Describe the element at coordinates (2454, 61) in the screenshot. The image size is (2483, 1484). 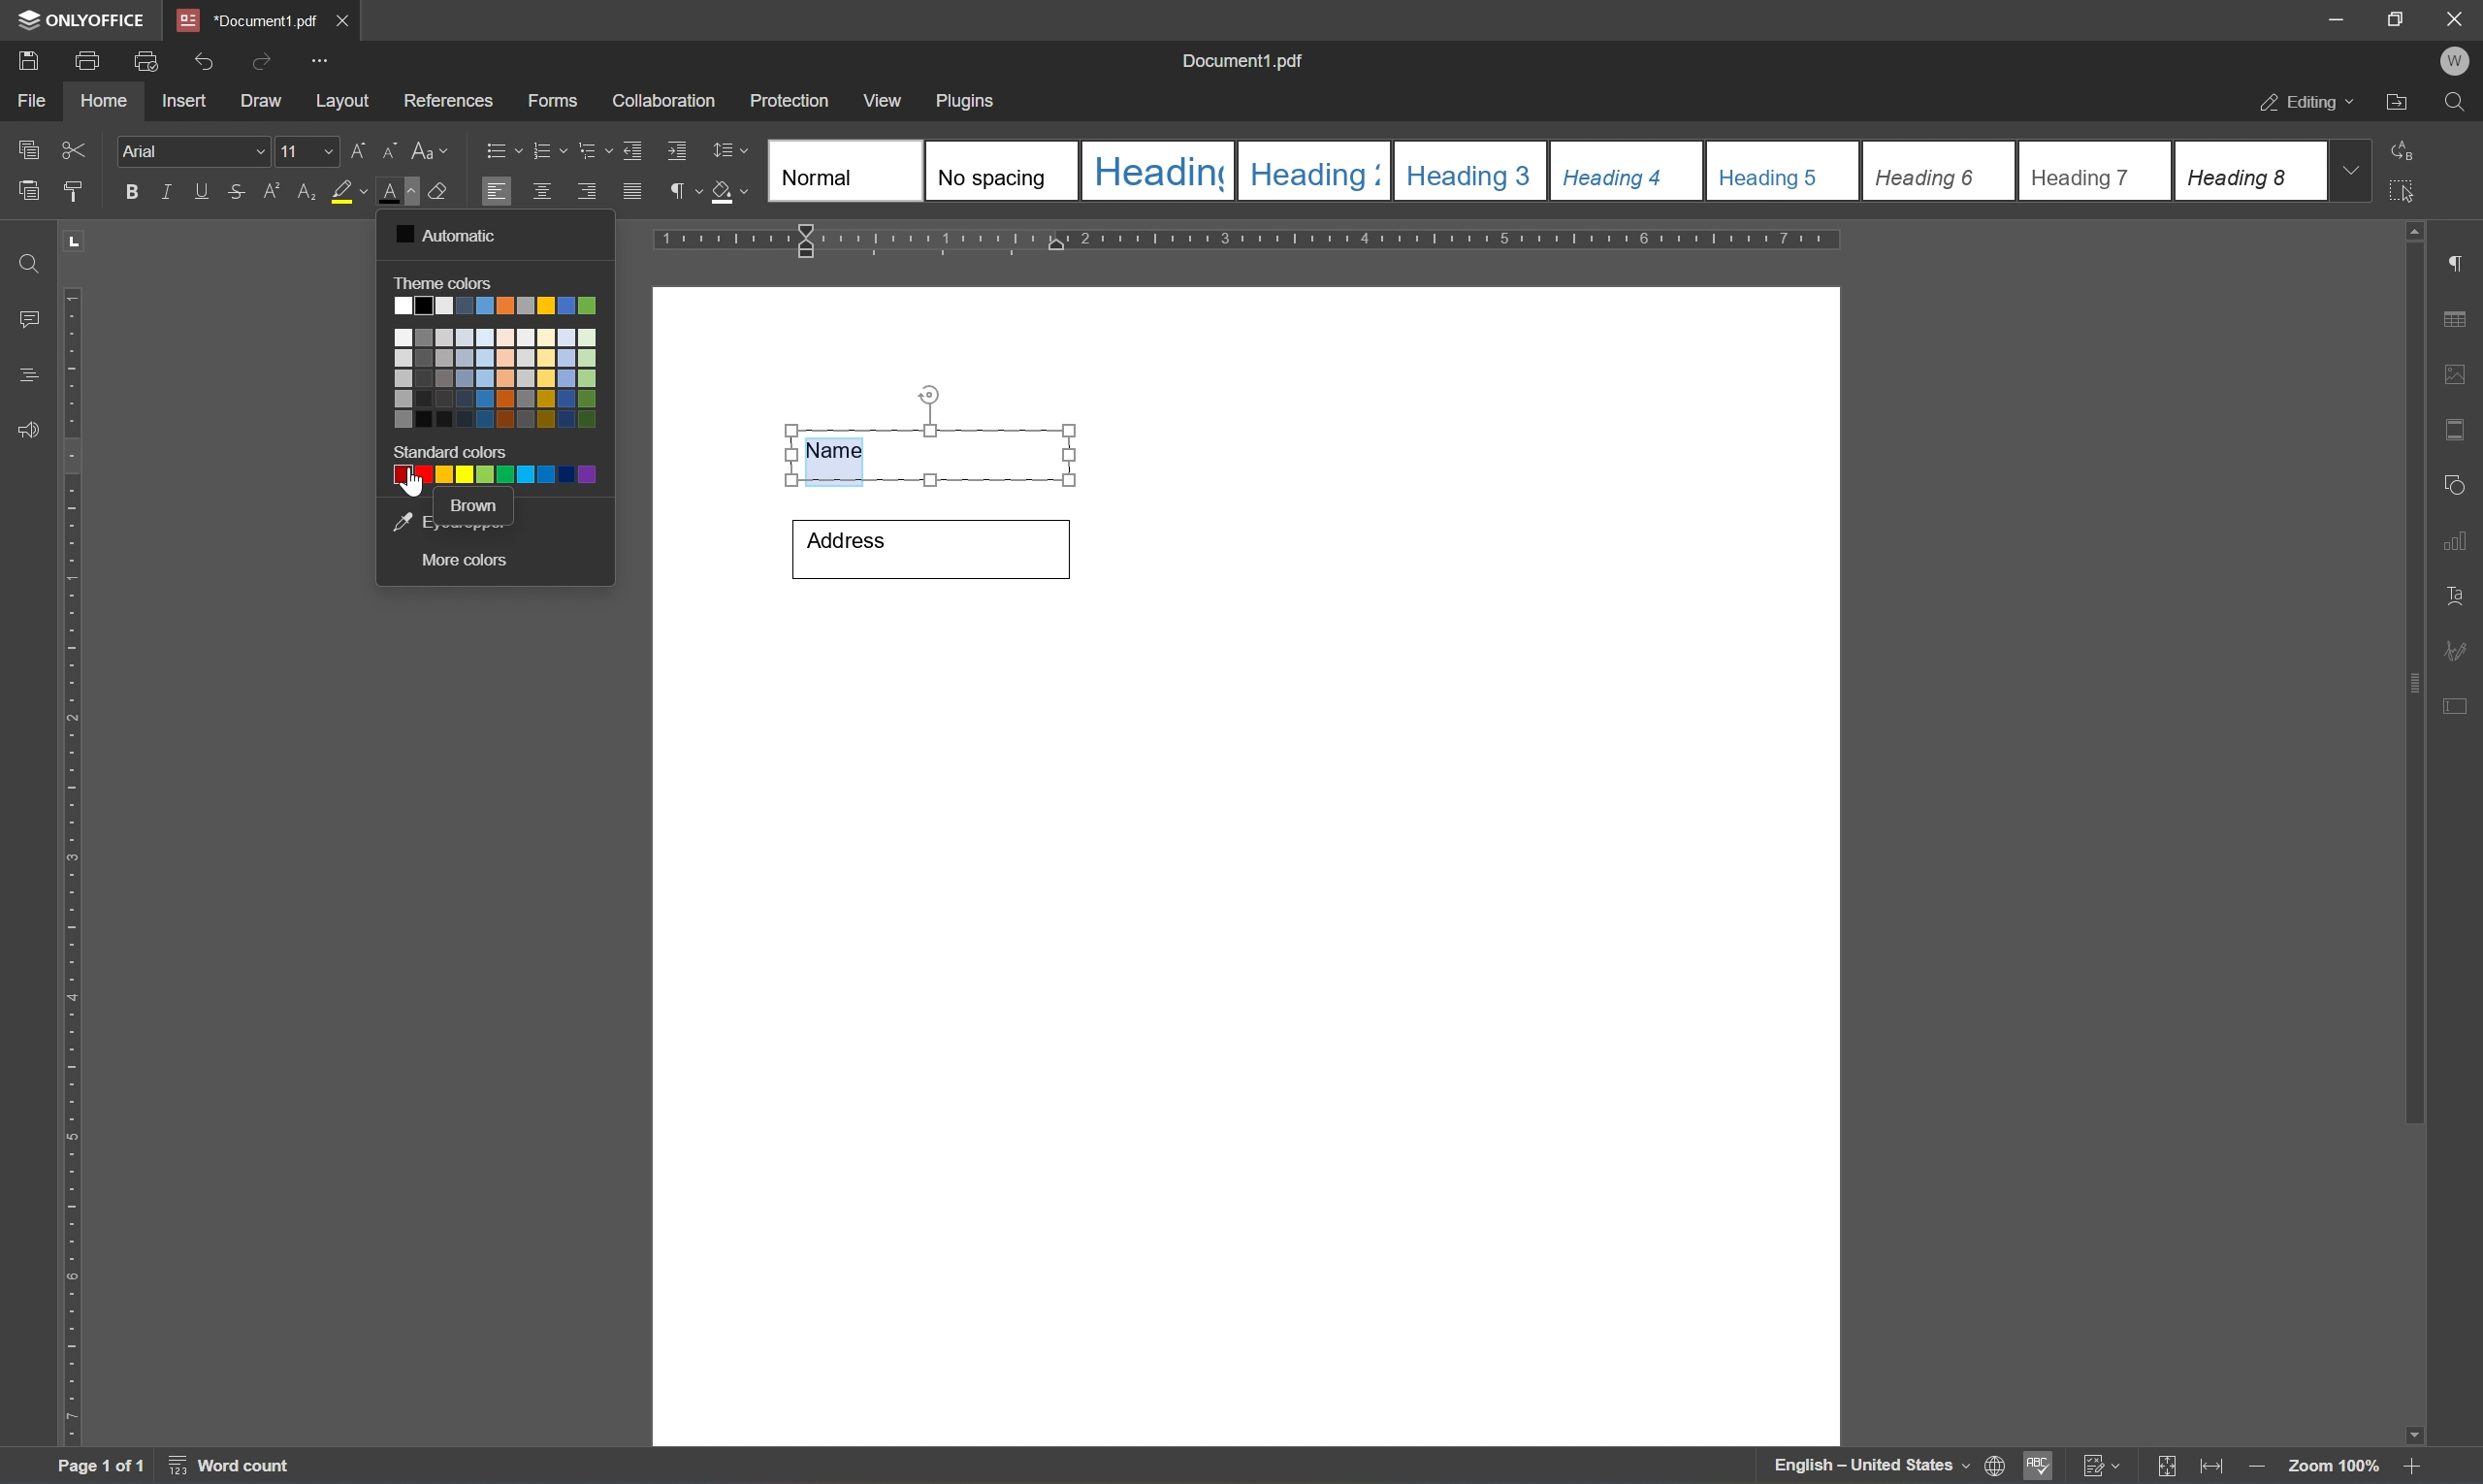
I see `welcome` at that location.